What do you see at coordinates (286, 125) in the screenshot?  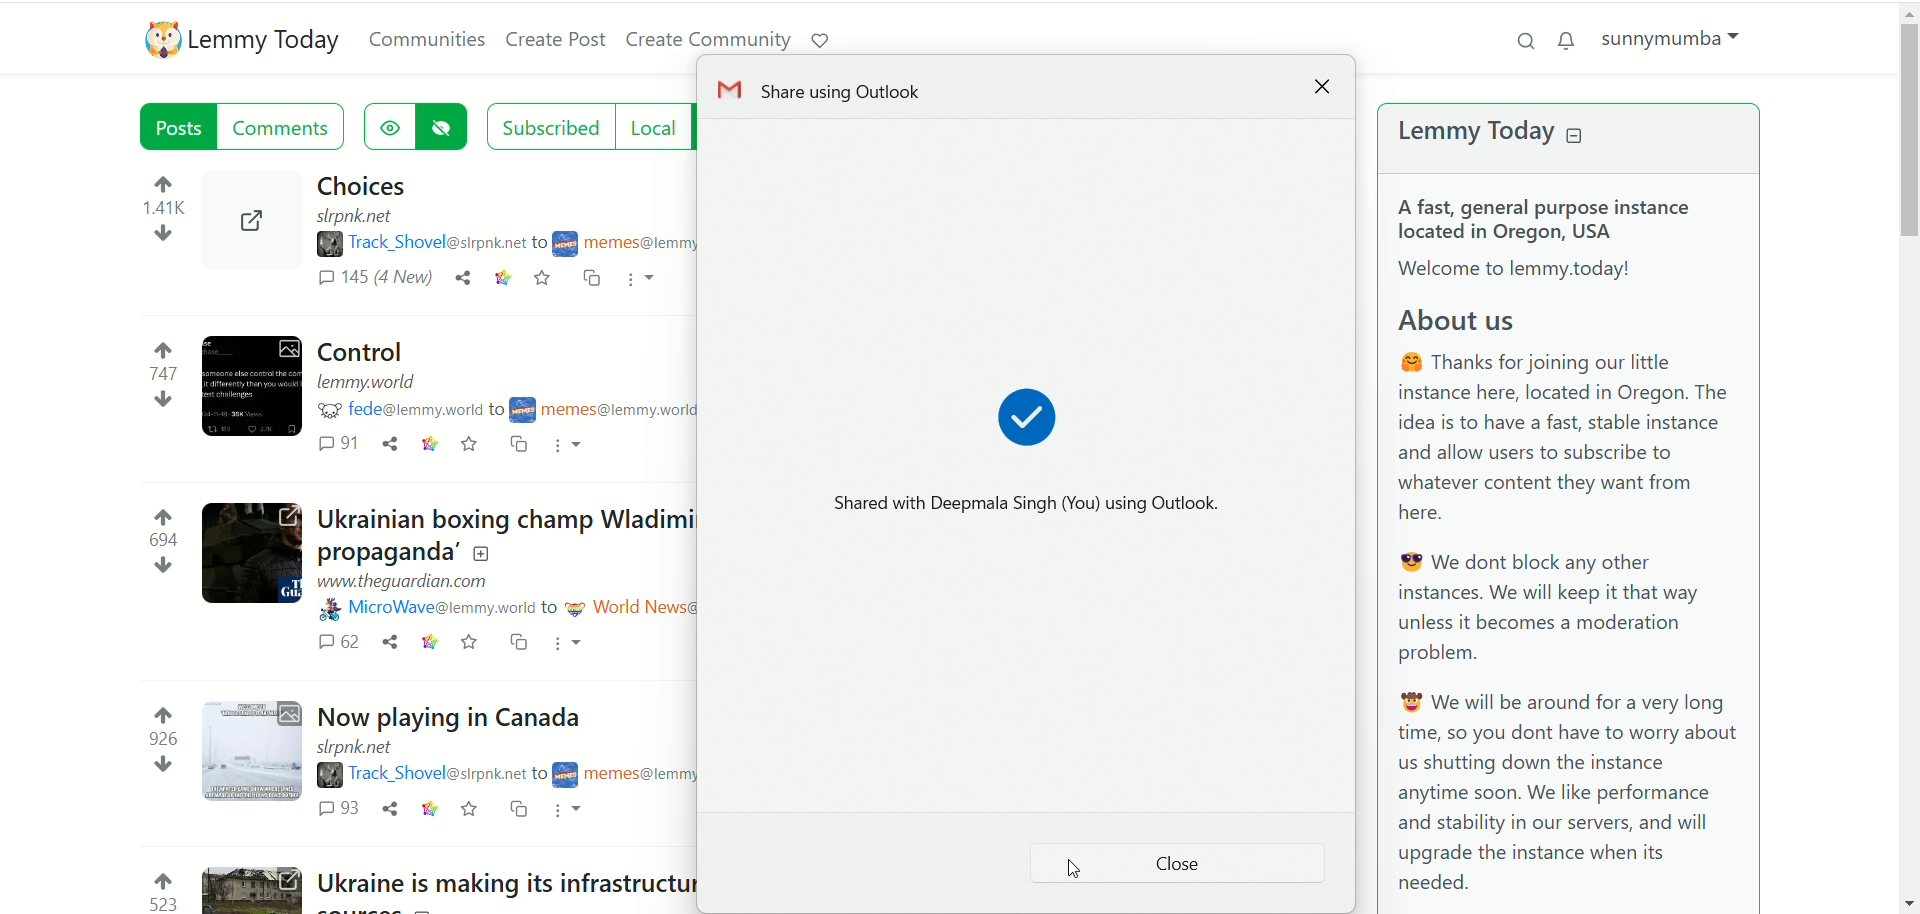 I see `comments` at bounding box center [286, 125].